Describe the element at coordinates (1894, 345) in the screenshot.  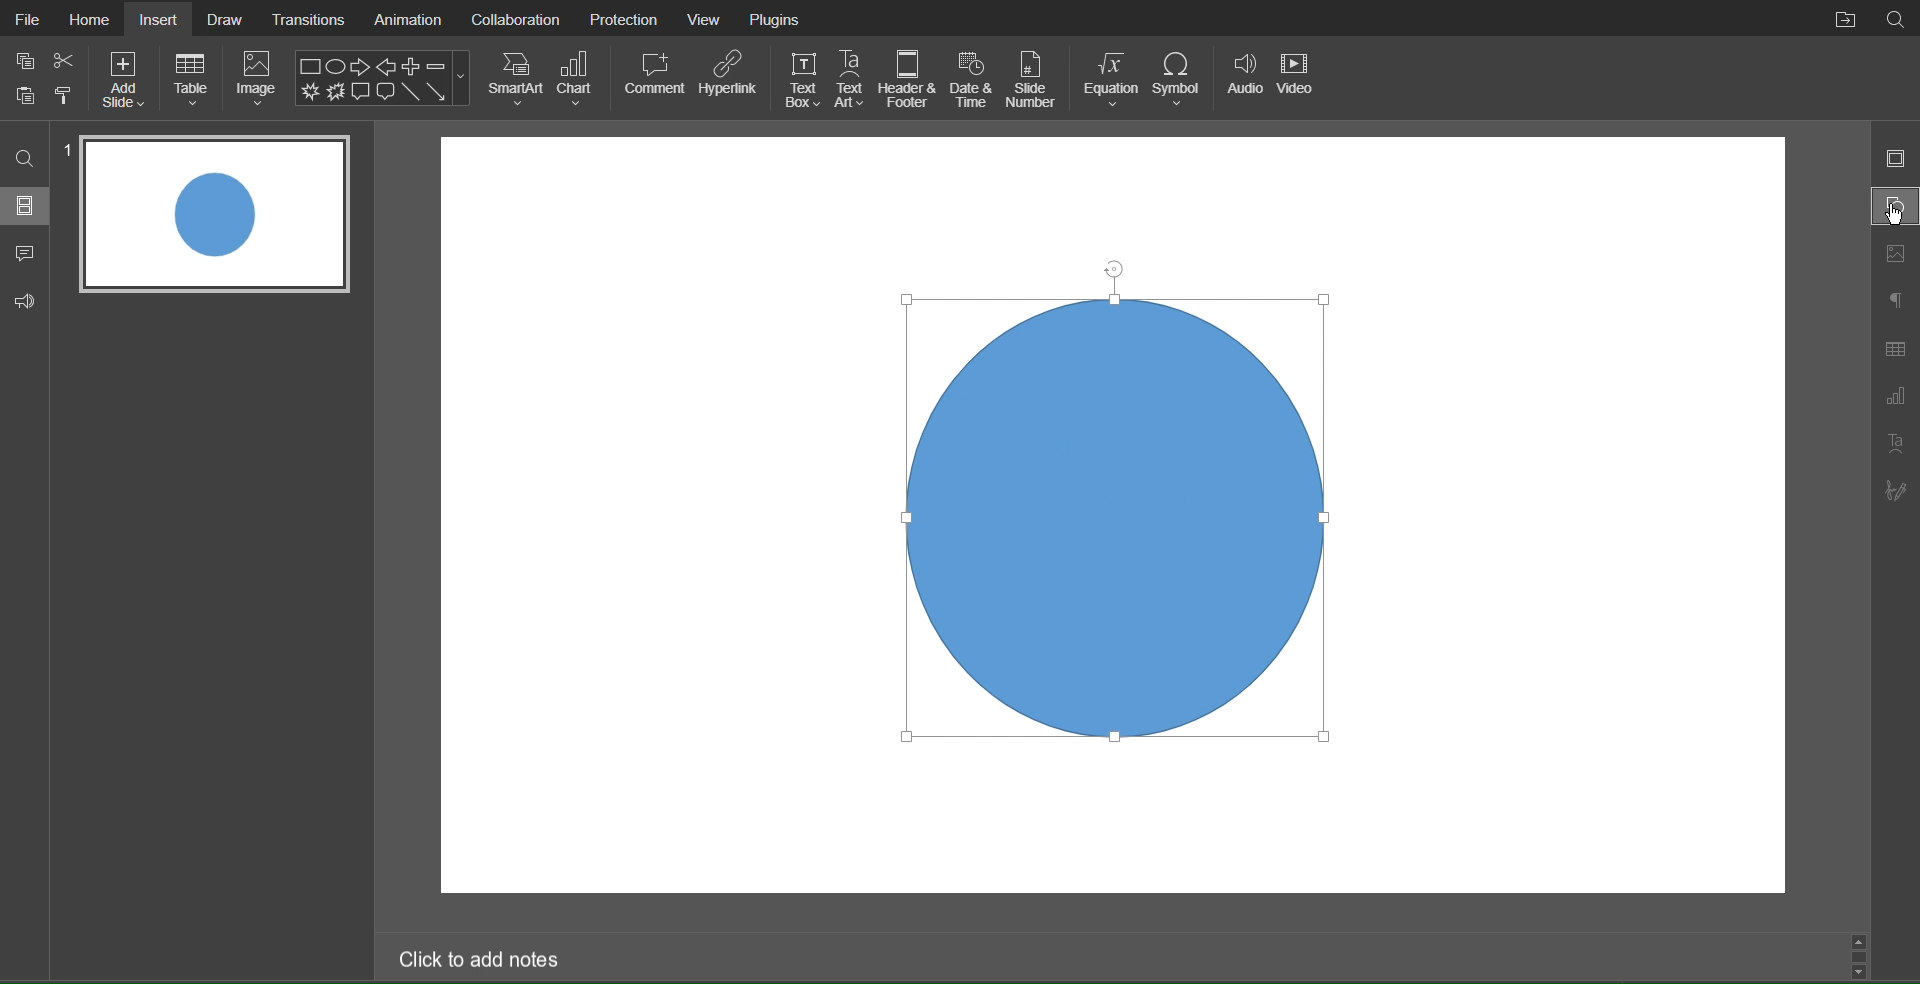
I see `Table Settings` at that location.